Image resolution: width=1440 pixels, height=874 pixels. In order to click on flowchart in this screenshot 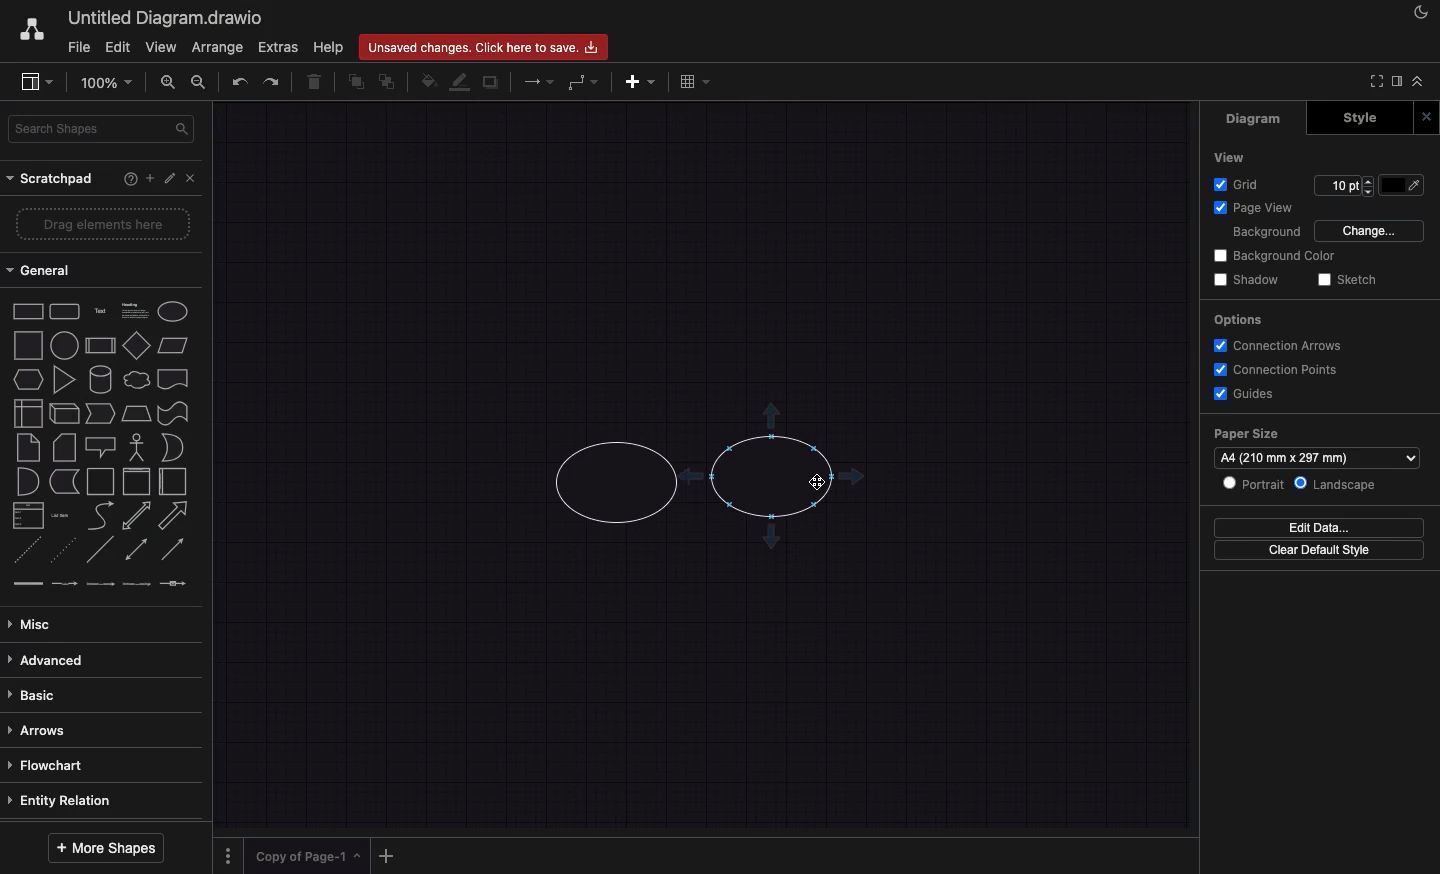, I will do `click(98, 768)`.